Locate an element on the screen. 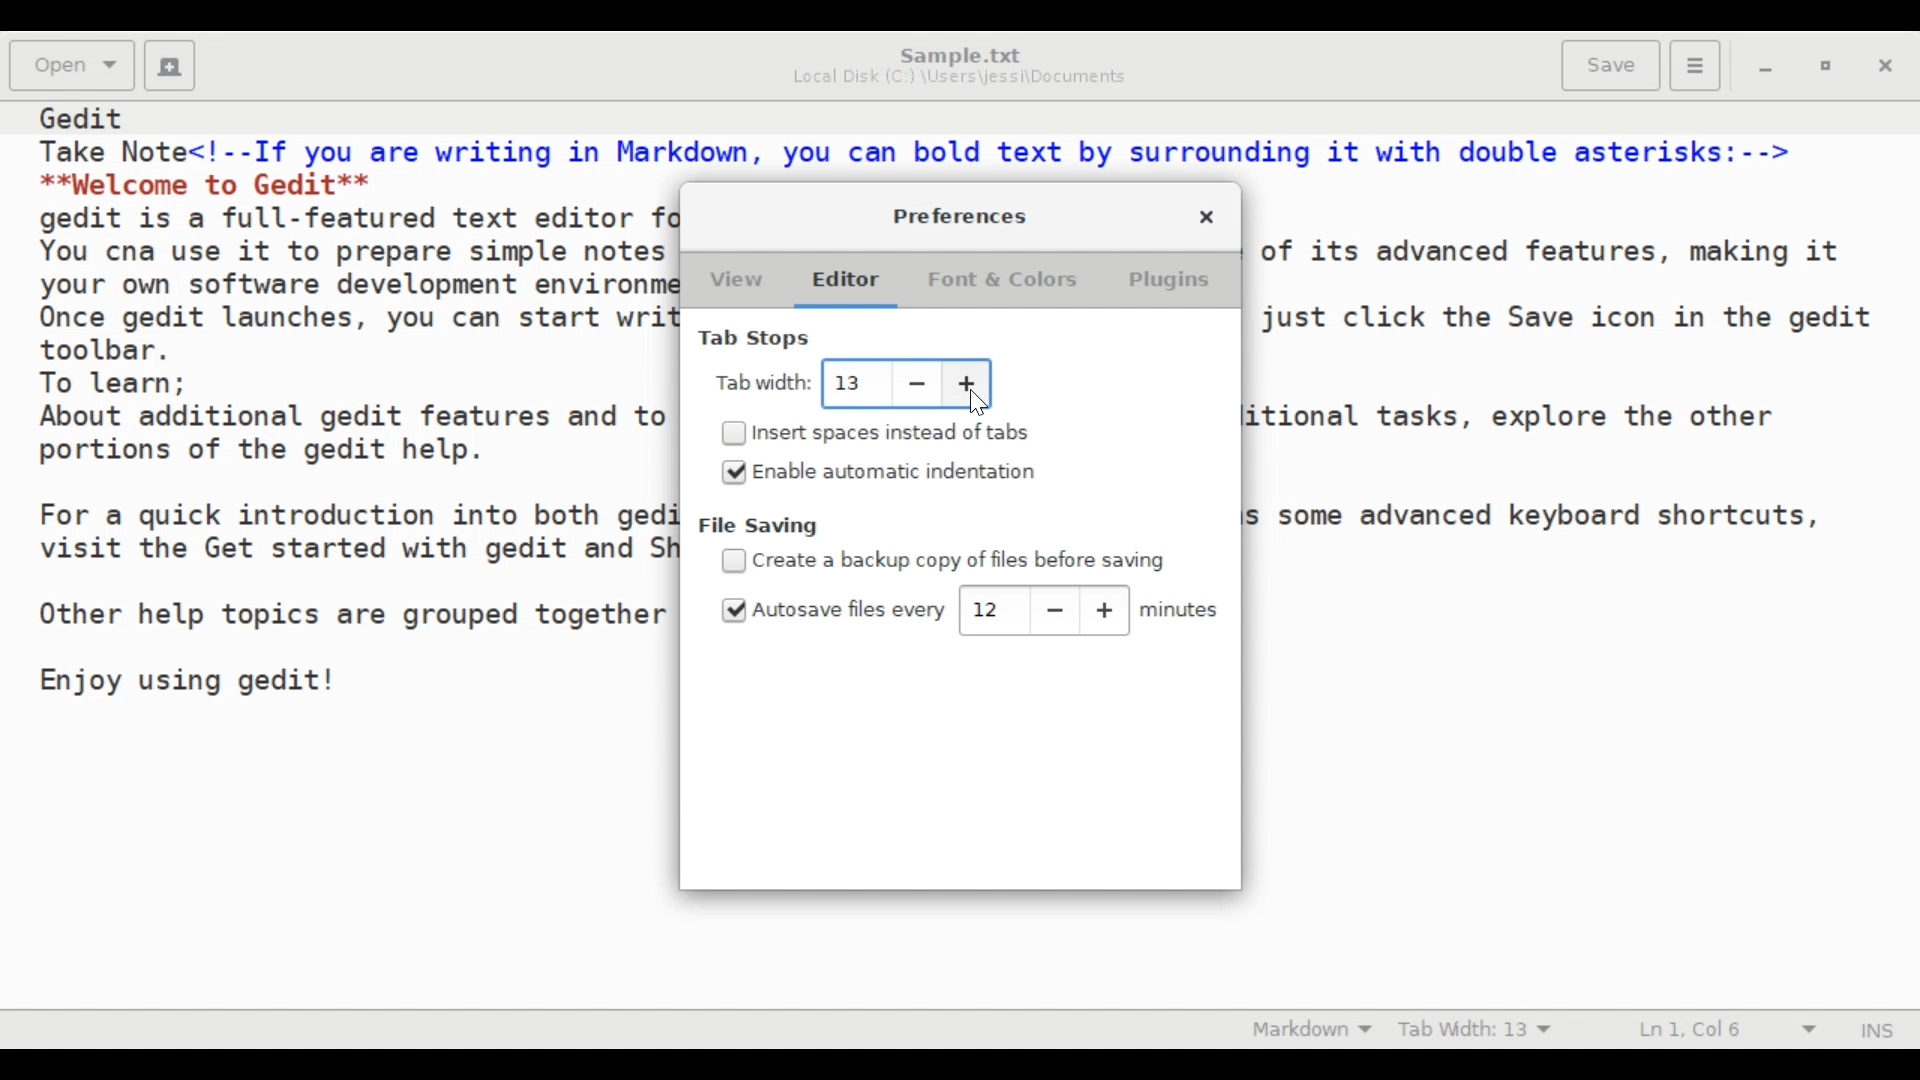  minutes is located at coordinates (1181, 611).